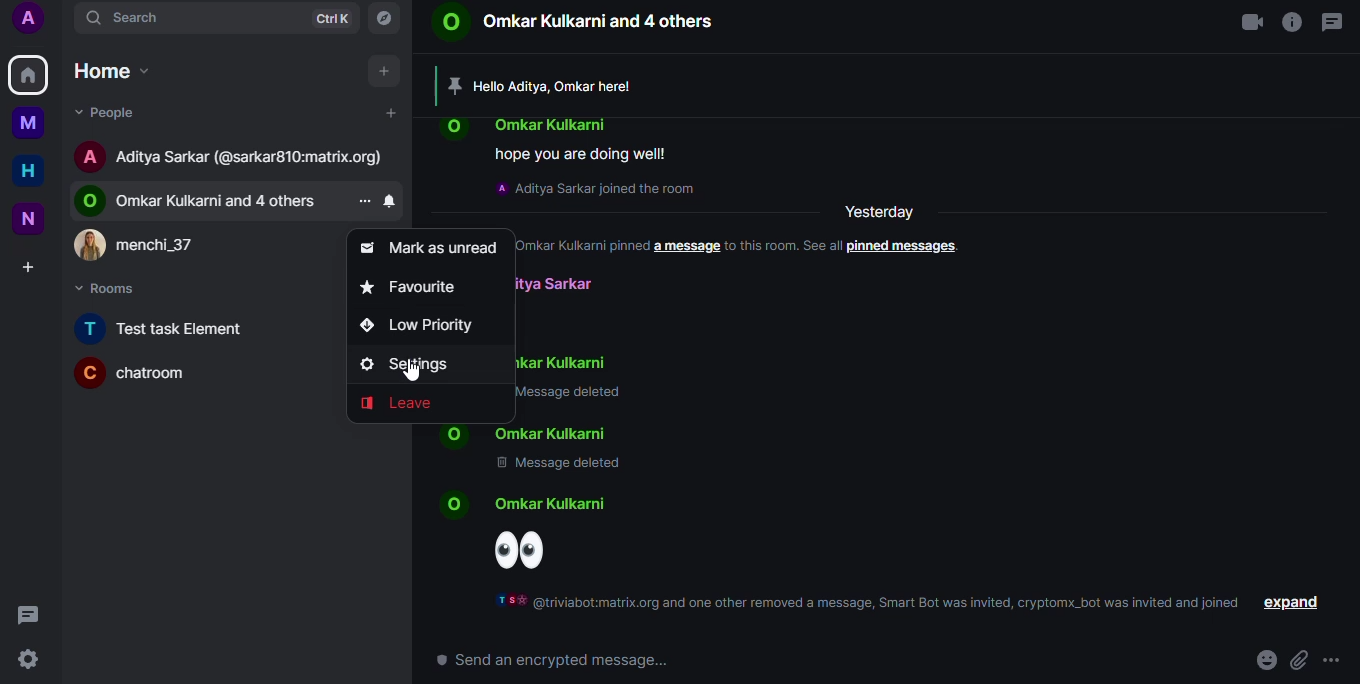 This screenshot has width=1360, height=684. Describe the element at coordinates (577, 395) in the screenshot. I see `Message deleted` at that location.